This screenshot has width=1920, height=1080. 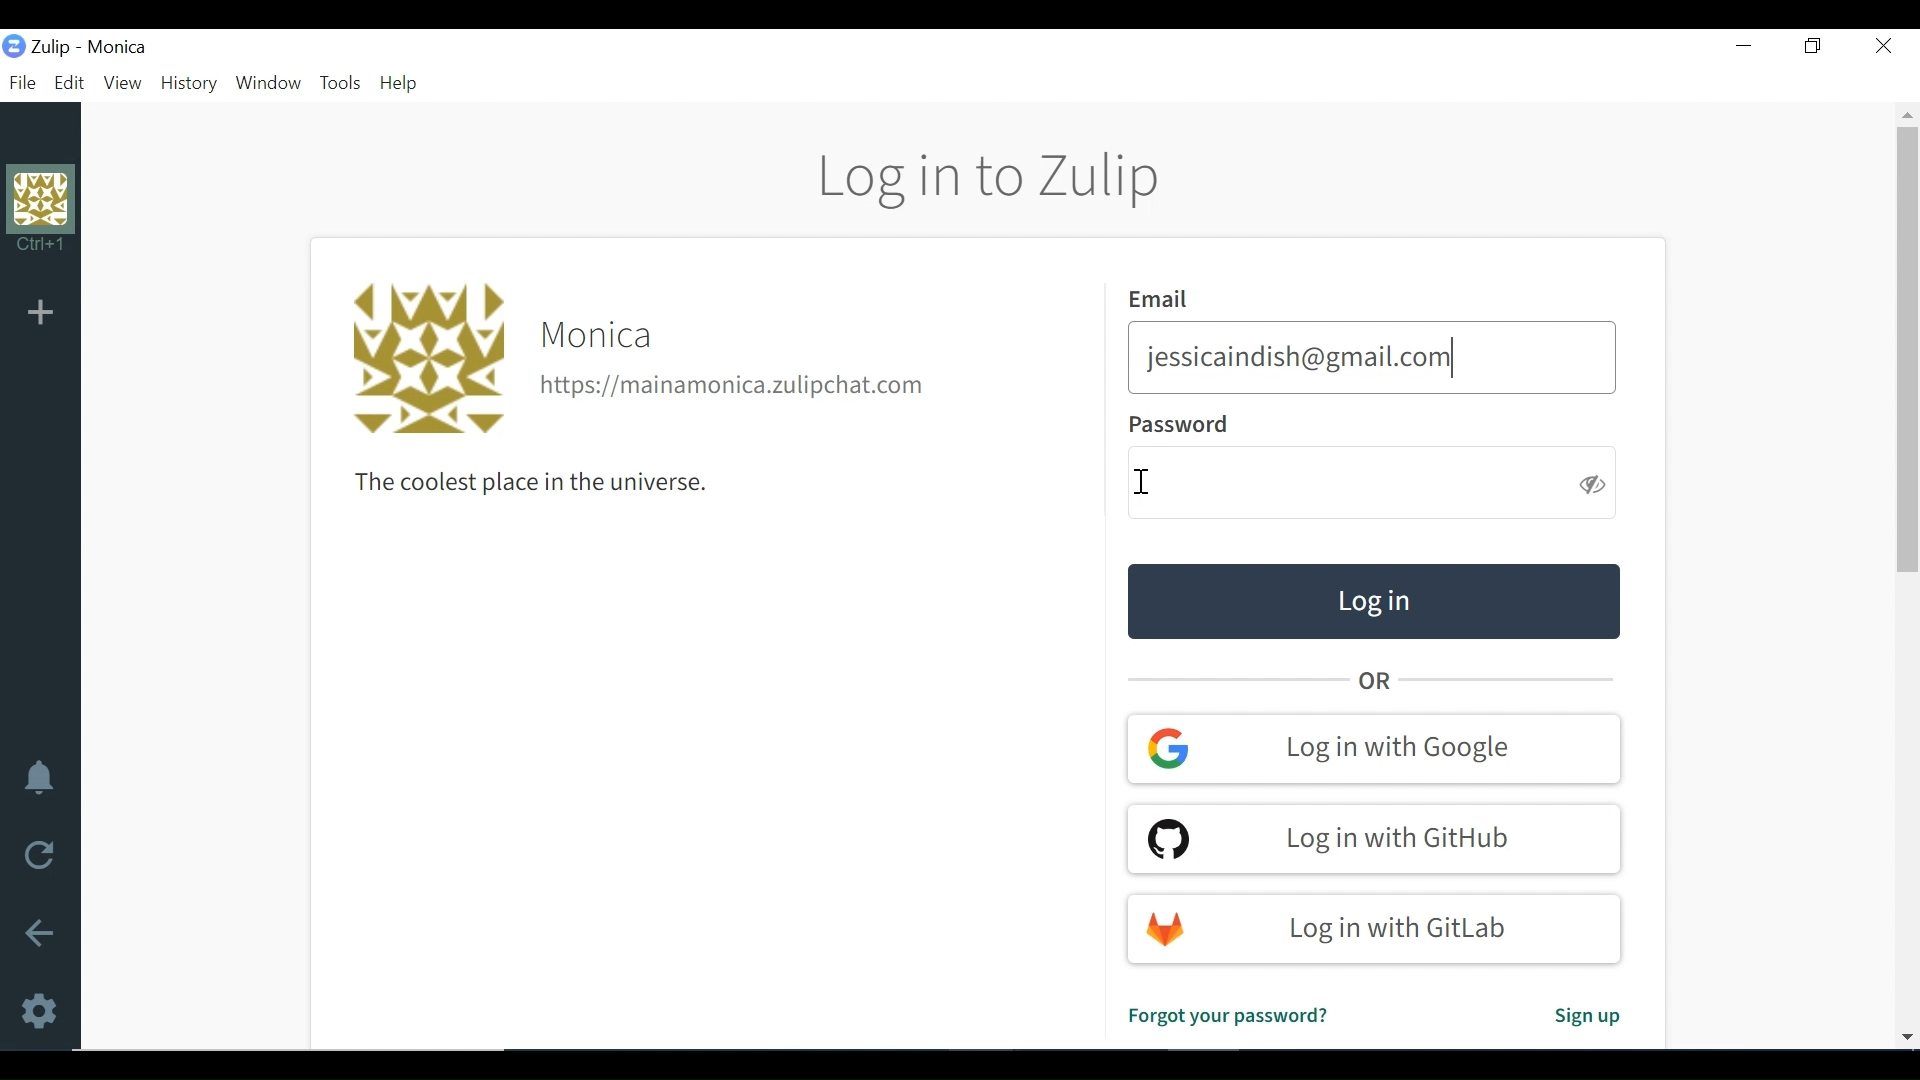 What do you see at coordinates (1146, 481) in the screenshot?
I see `Text Cursor` at bounding box center [1146, 481].